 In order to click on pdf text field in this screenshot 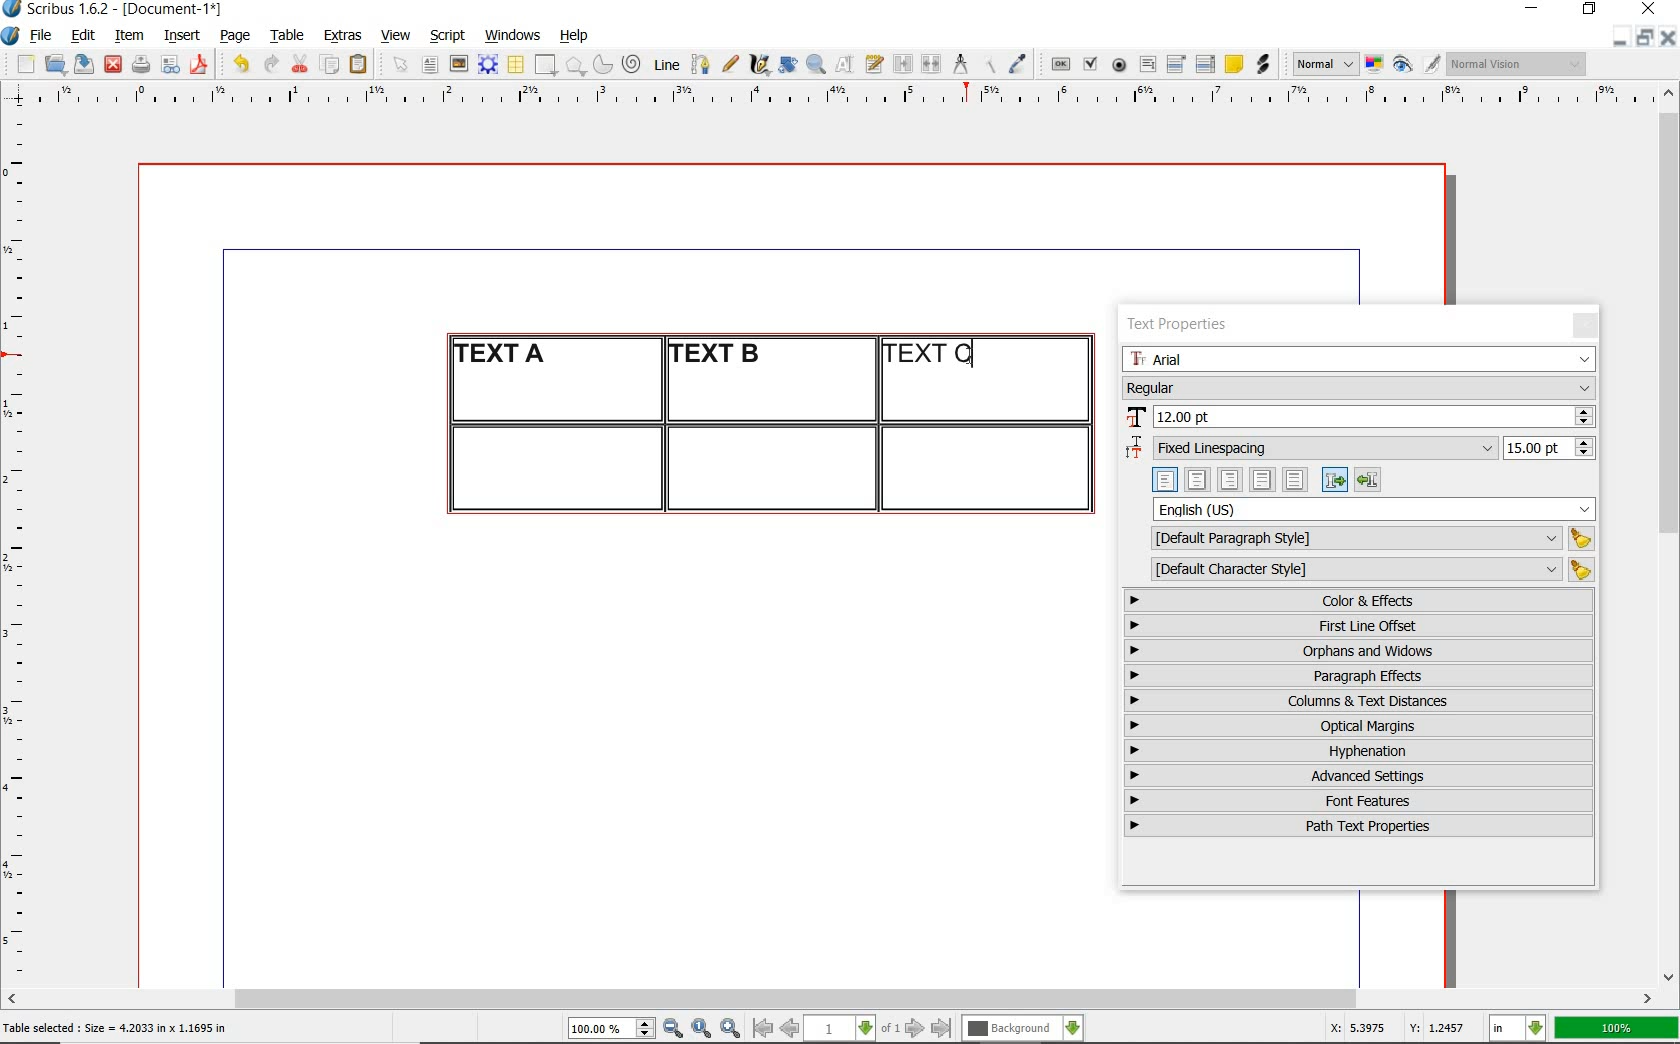, I will do `click(1147, 66)`.